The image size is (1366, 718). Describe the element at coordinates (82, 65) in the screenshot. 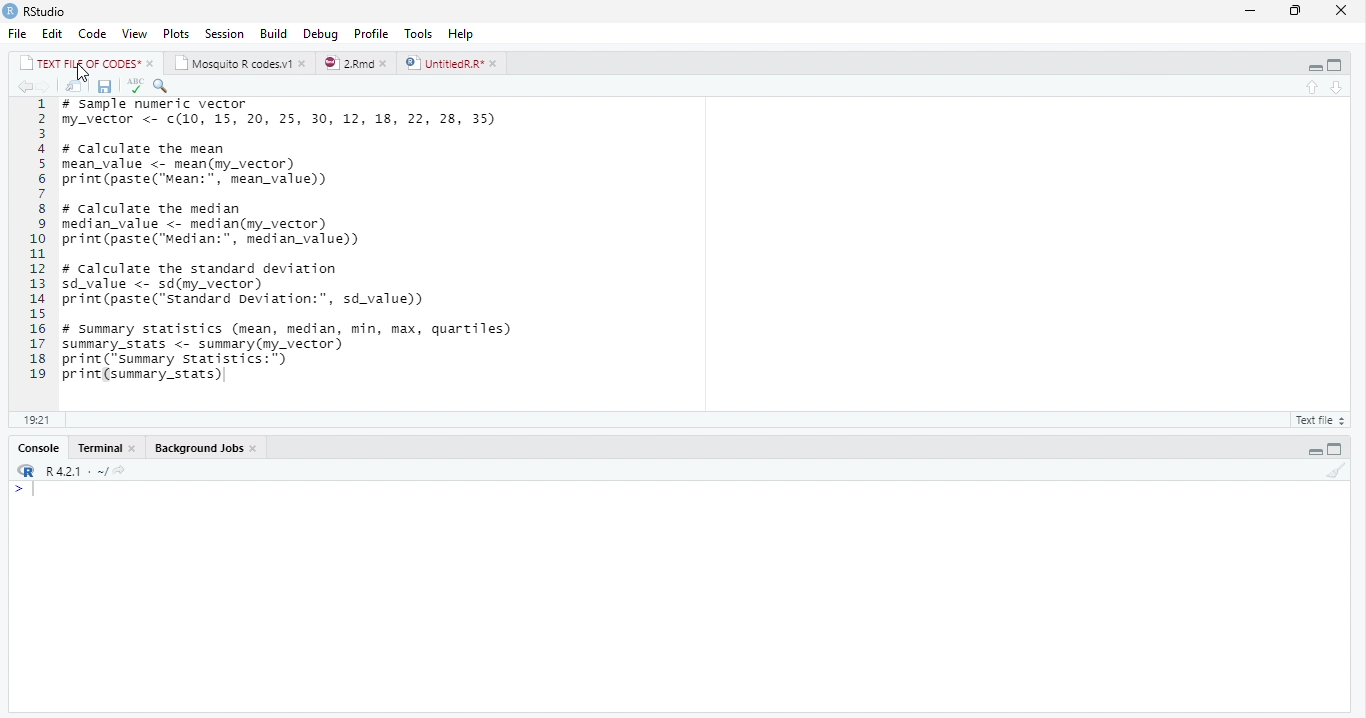

I see `TEXT FILE OF CODES` at that location.